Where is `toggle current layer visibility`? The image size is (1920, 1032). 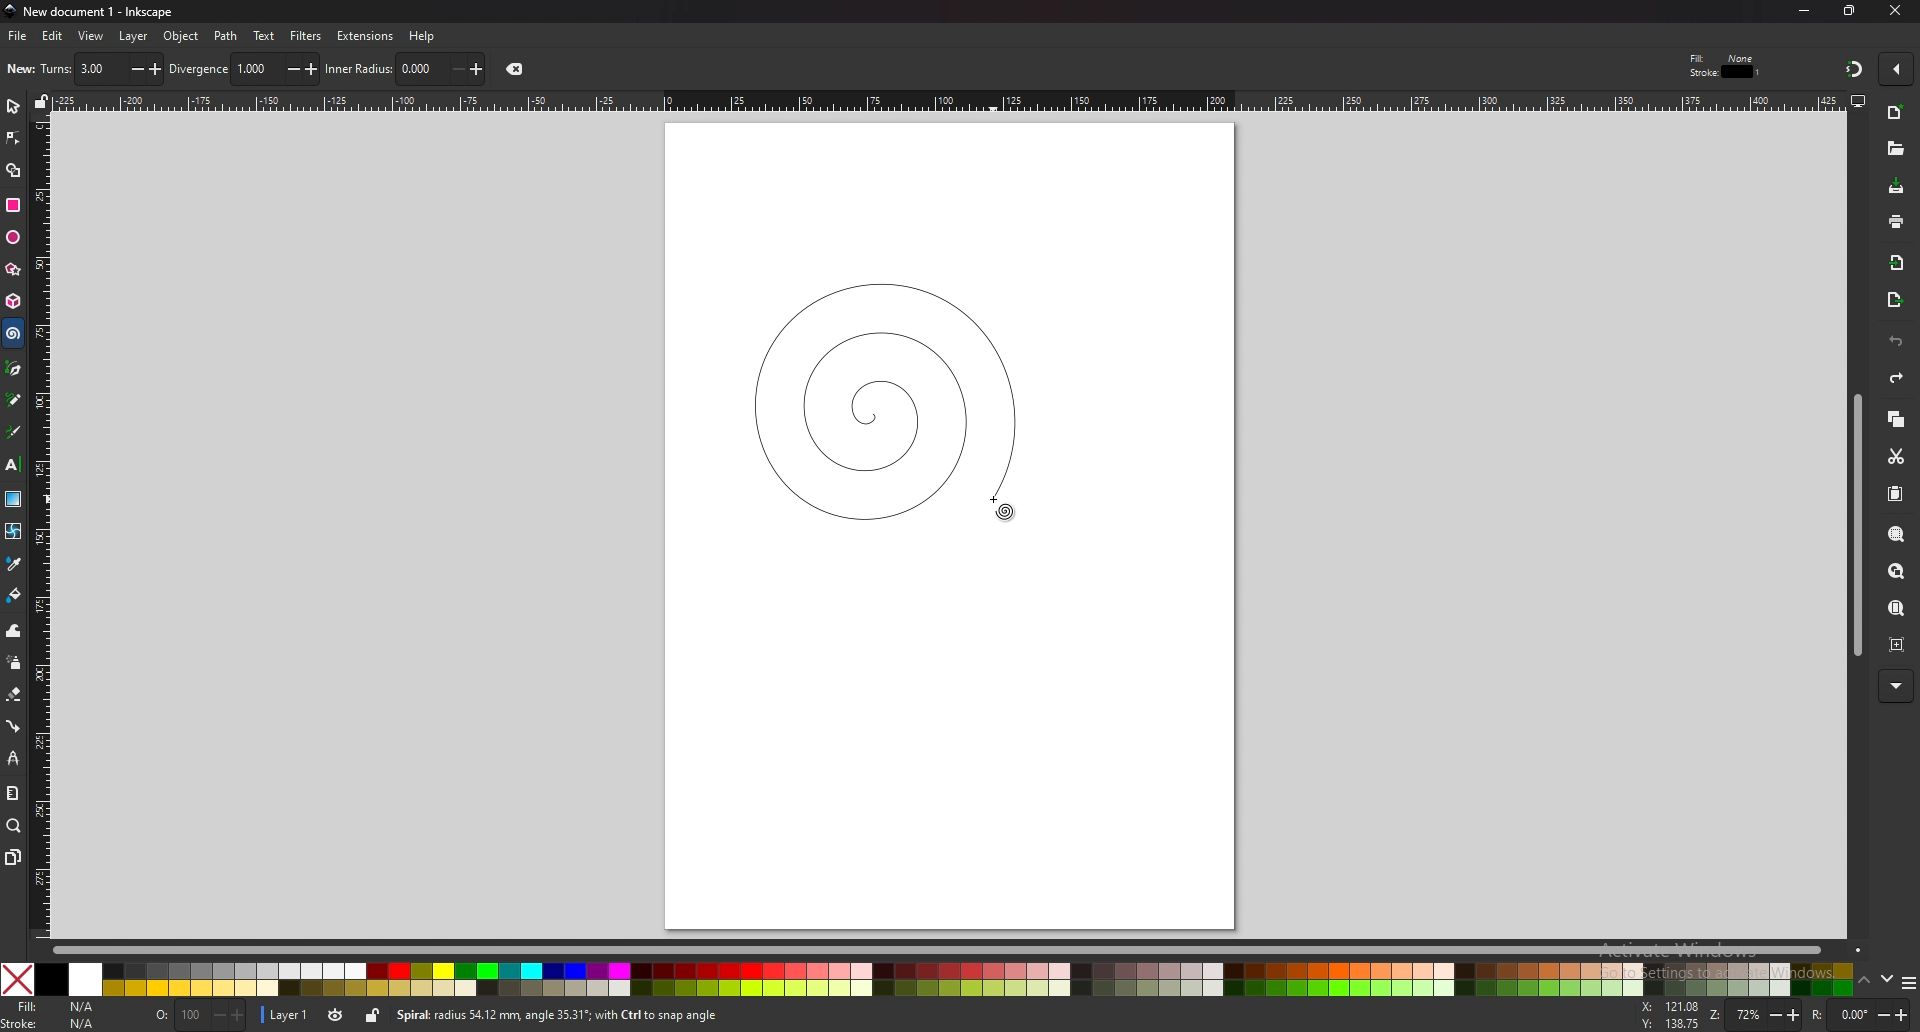 toggle current layer visibility is located at coordinates (337, 1015).